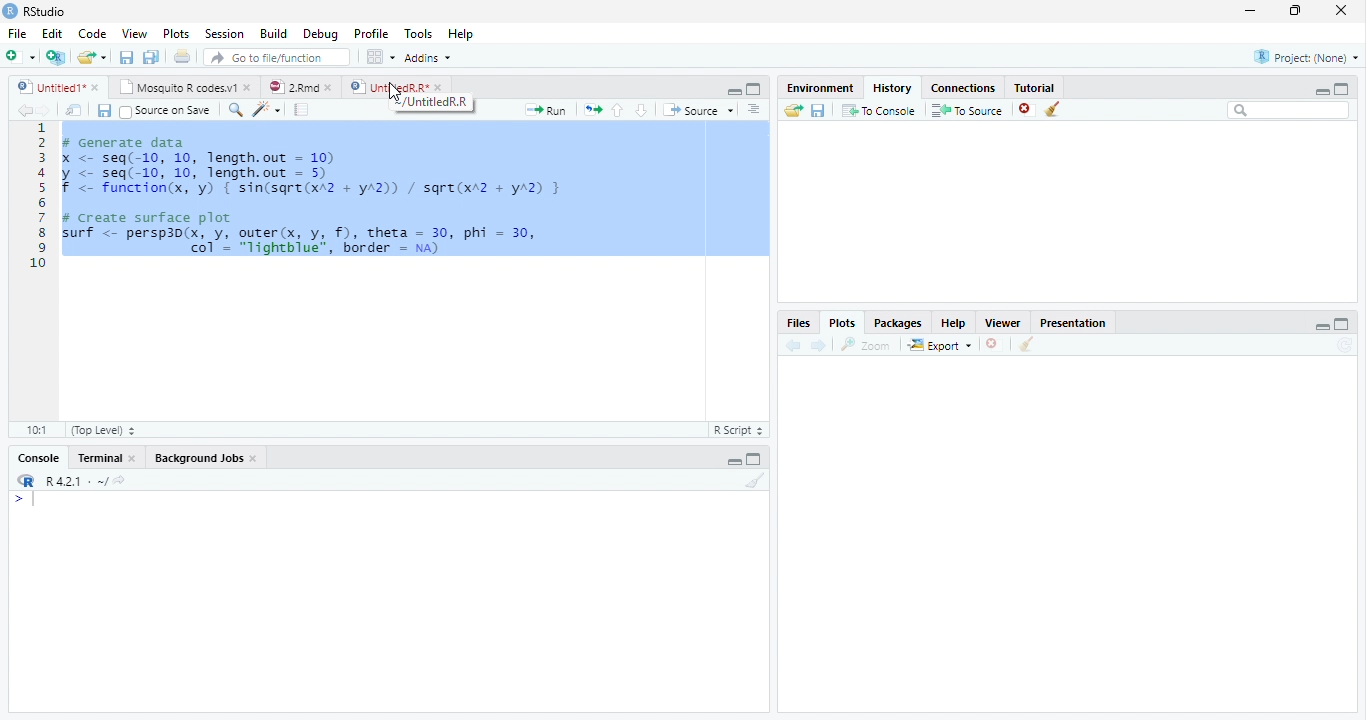 The width and height of the screenshot is (1366, 720). I want to click on Compile Report, so click(301, 109).